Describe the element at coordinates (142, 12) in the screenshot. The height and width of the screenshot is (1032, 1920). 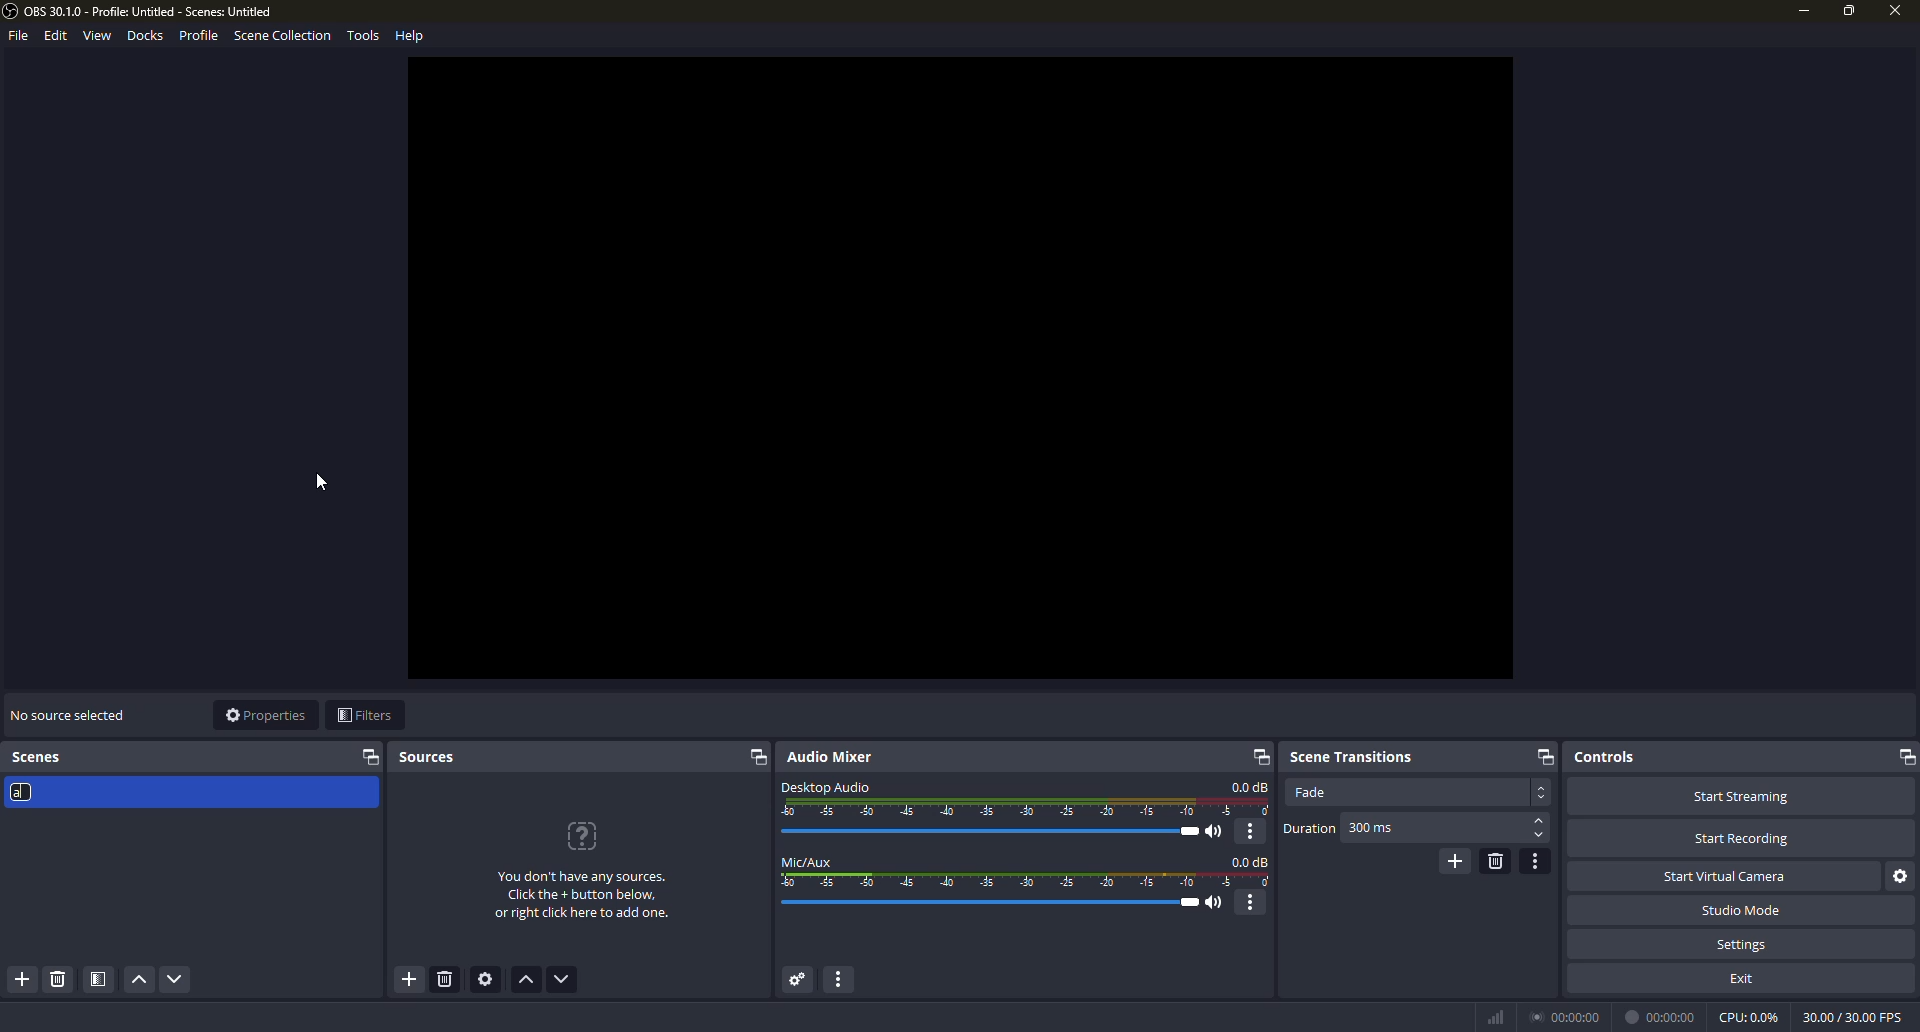
I see `obs profile` at that location.